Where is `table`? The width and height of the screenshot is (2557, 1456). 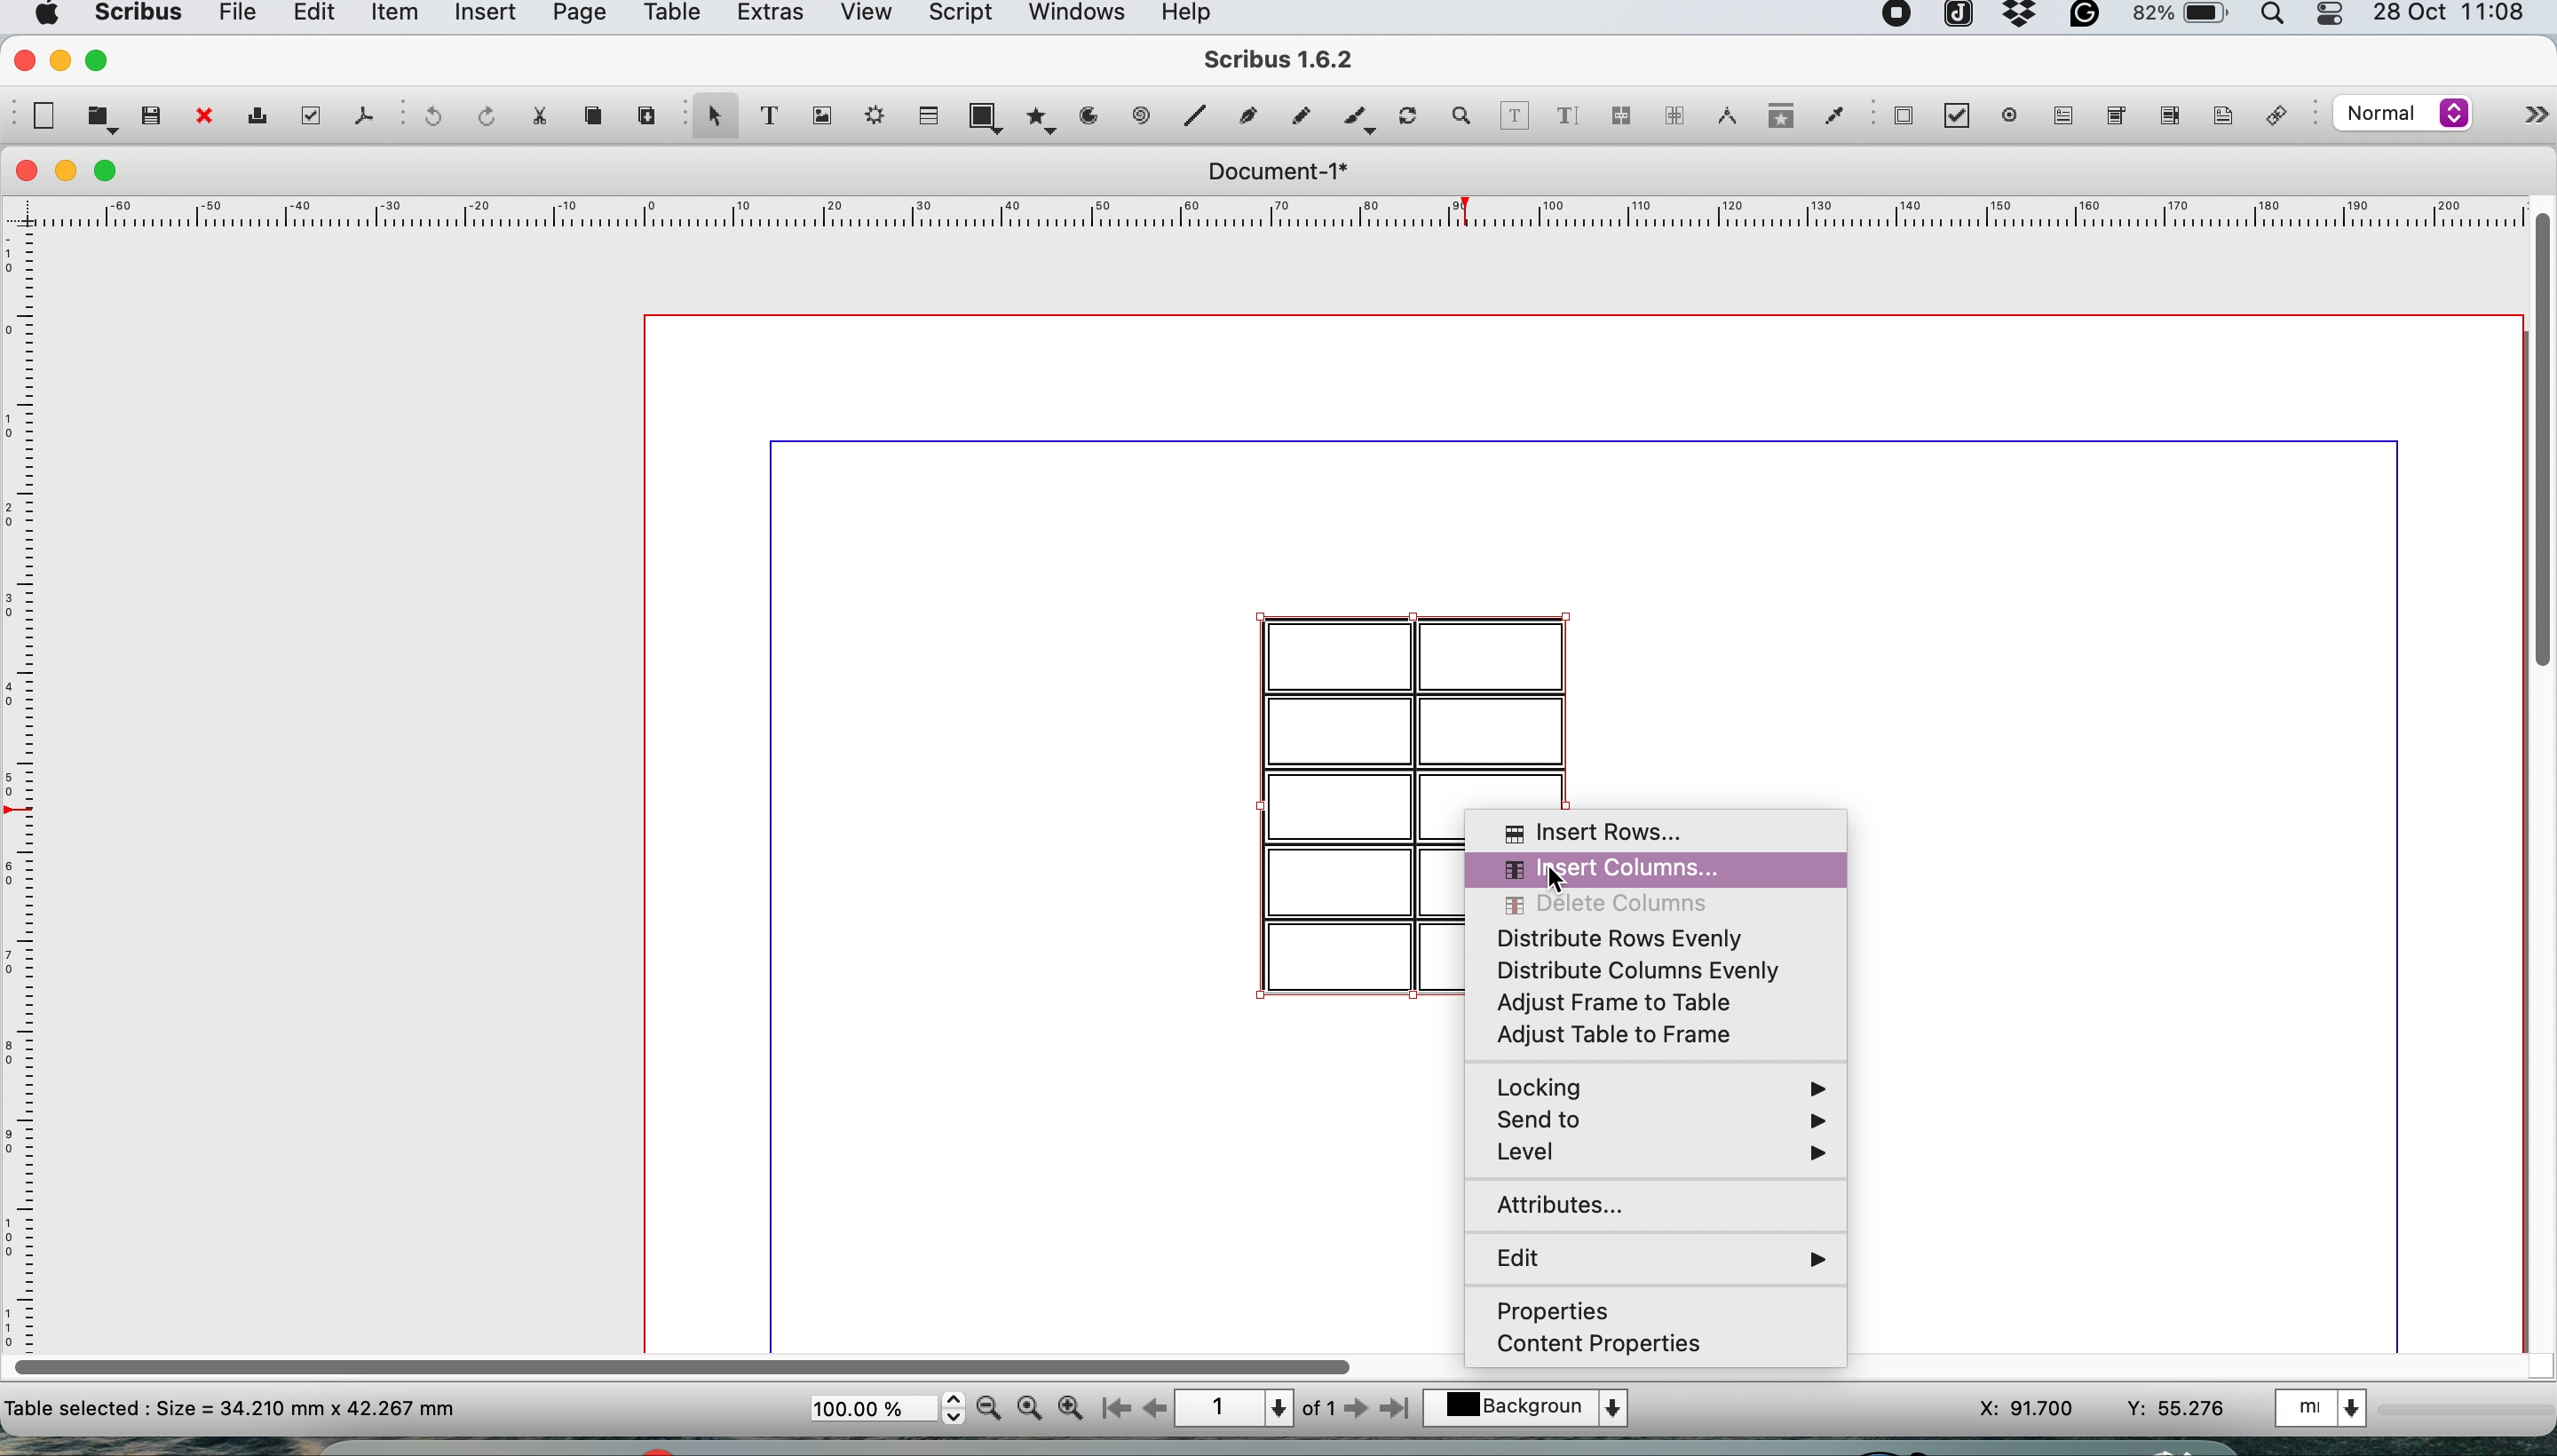
table is located at coordinates (669, 16).